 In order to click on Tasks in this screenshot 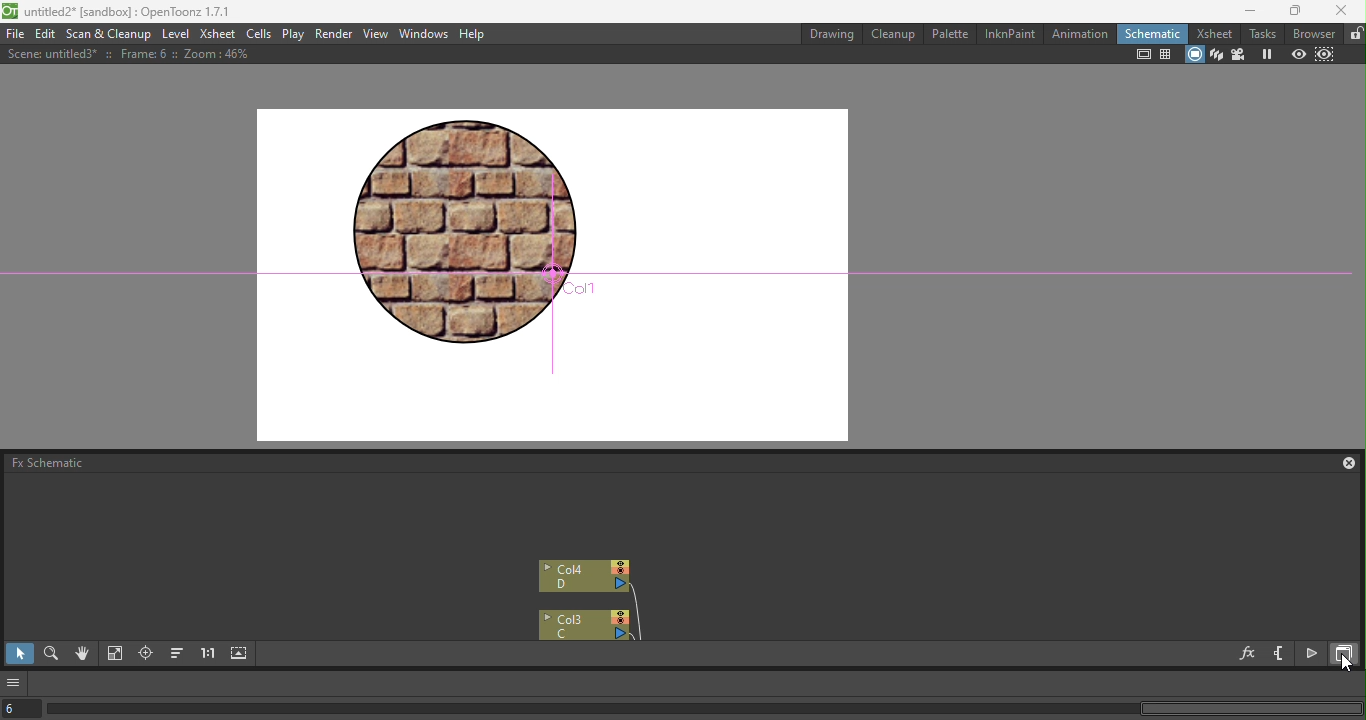, I will do `click(1264, 33)`.